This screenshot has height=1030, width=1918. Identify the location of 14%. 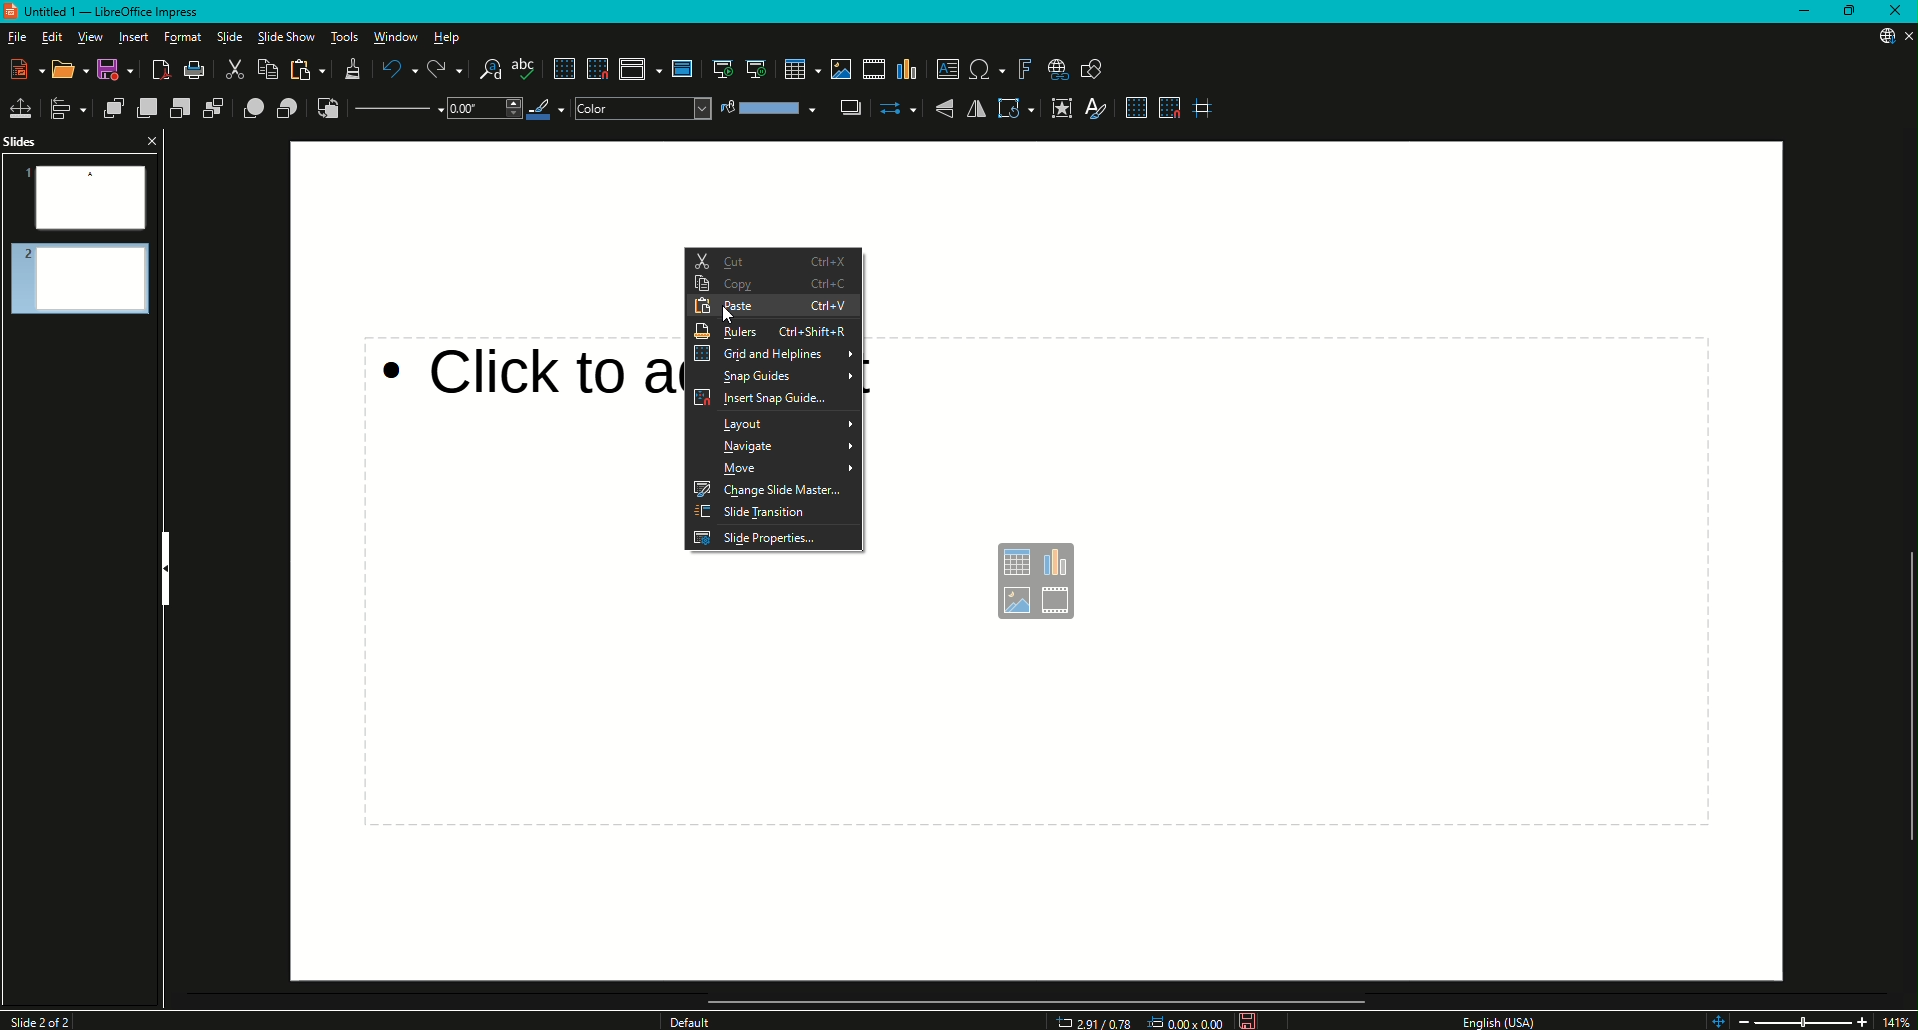
(1899, 1020).